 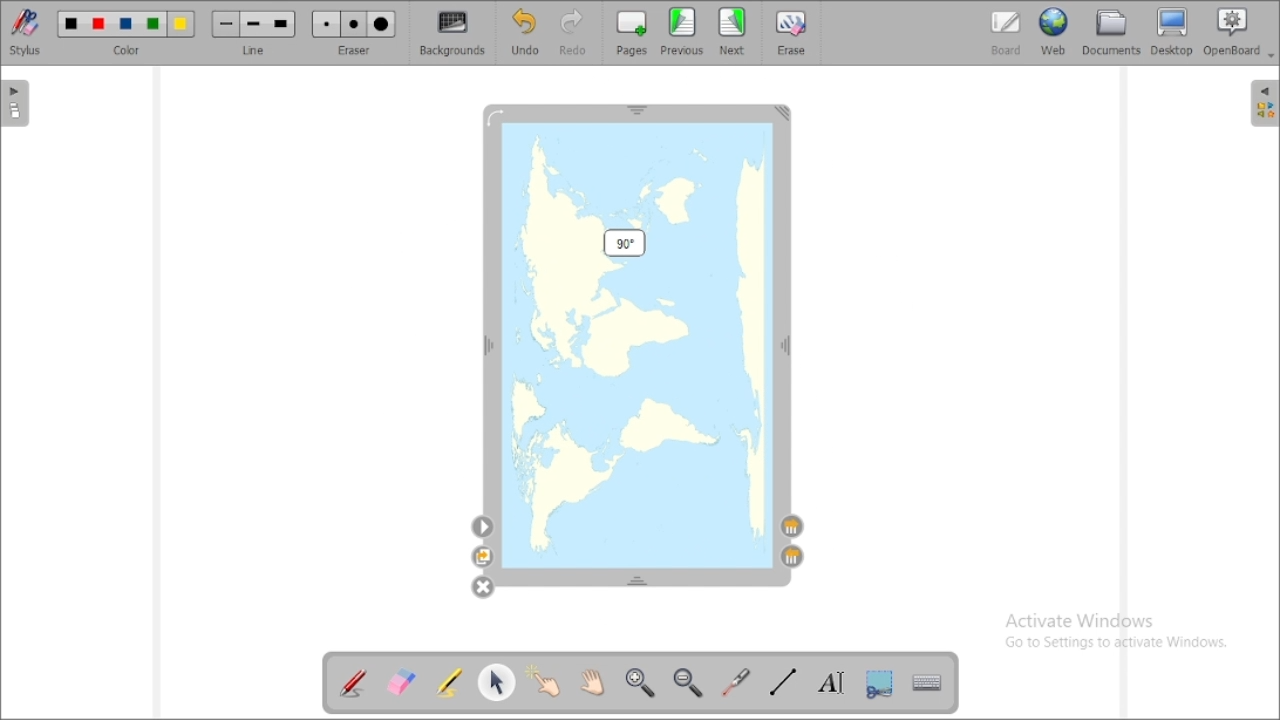 What do you see at coordinates (792, 556) in the screenshot?
I see `layer up` at bounding box center [792, 556].